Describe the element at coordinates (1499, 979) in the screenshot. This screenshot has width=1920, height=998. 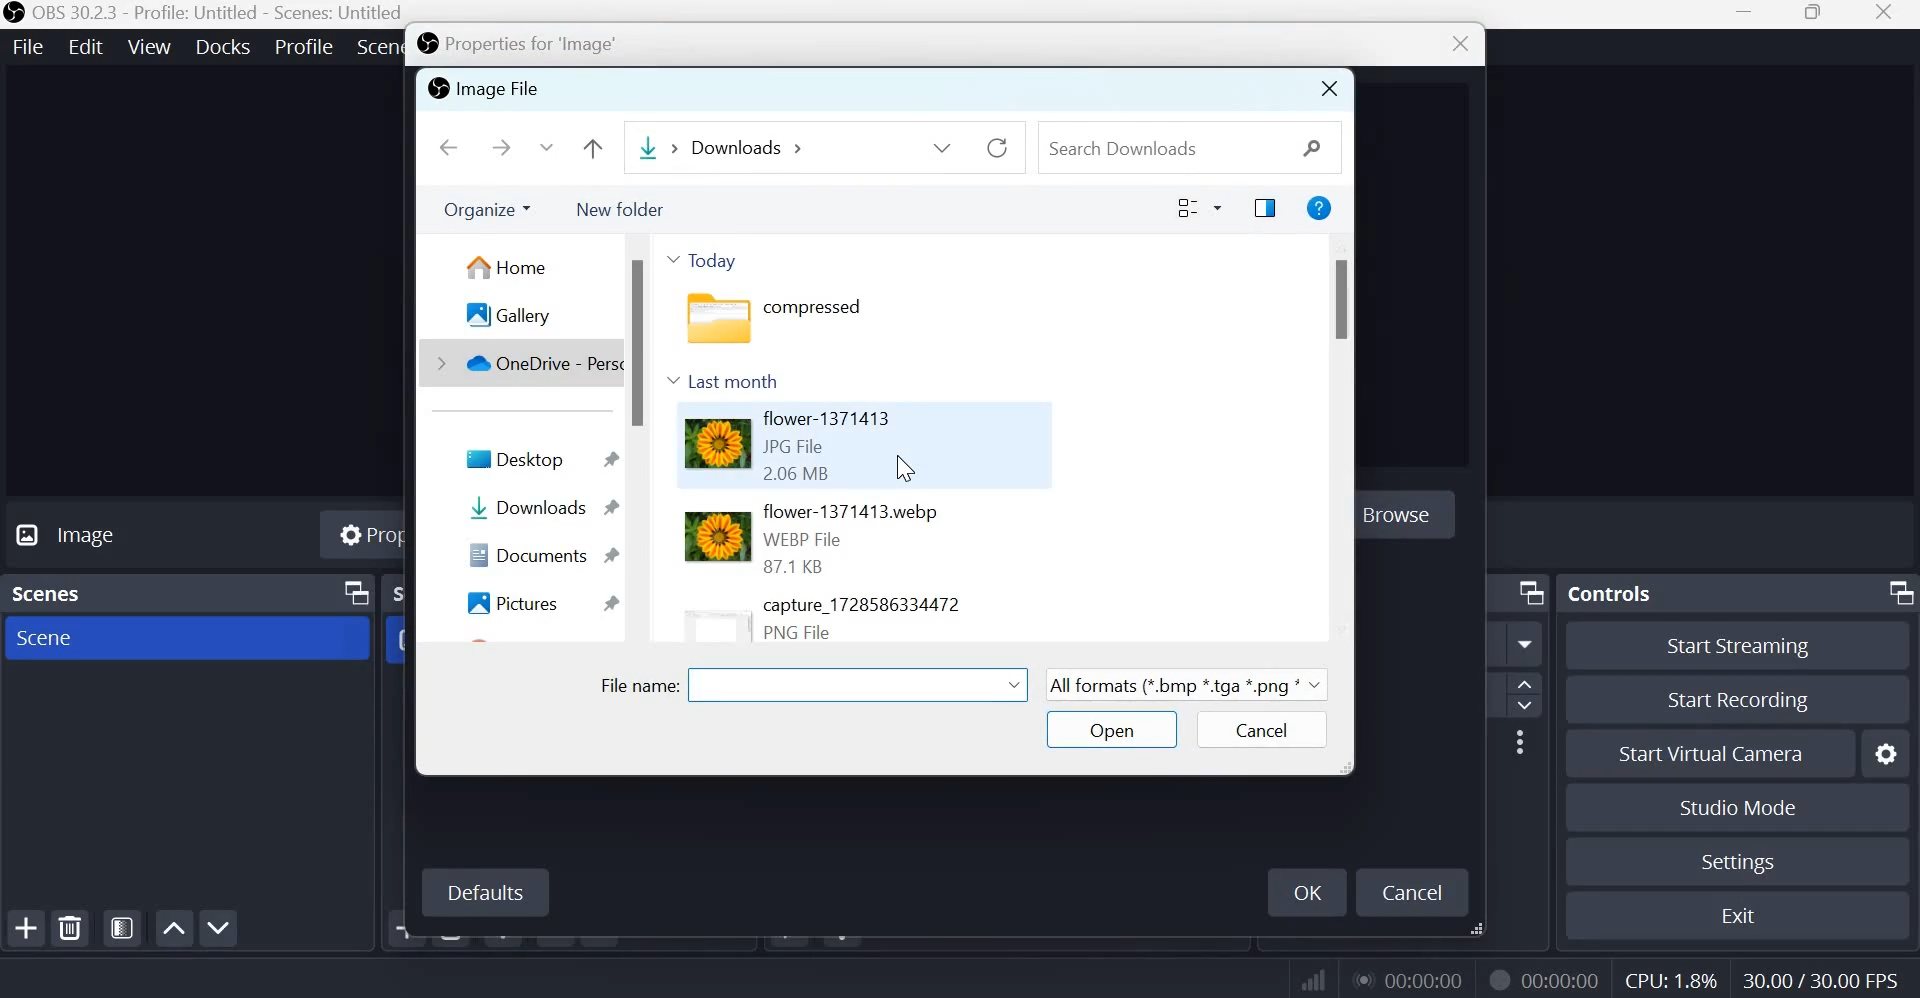
I see `Recording Status Icon` at that location.